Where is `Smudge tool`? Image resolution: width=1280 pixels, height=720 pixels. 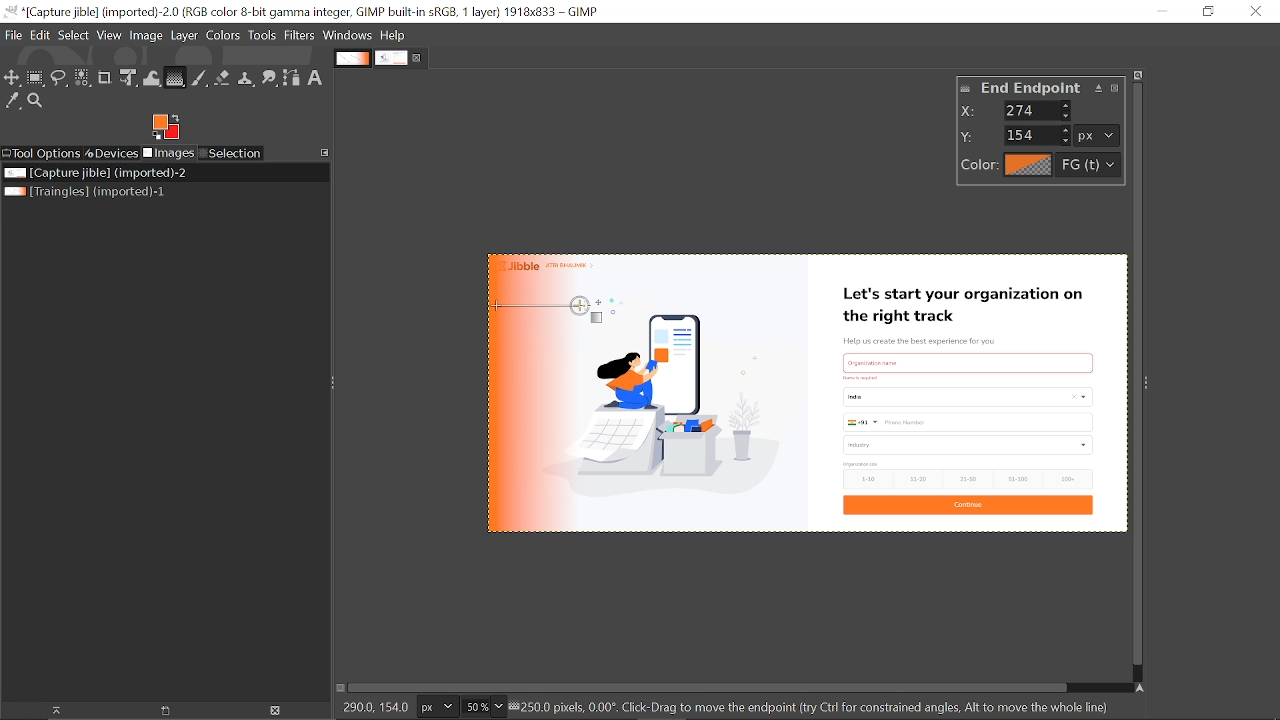
Smudge tool is located at coordinates (268, 77).